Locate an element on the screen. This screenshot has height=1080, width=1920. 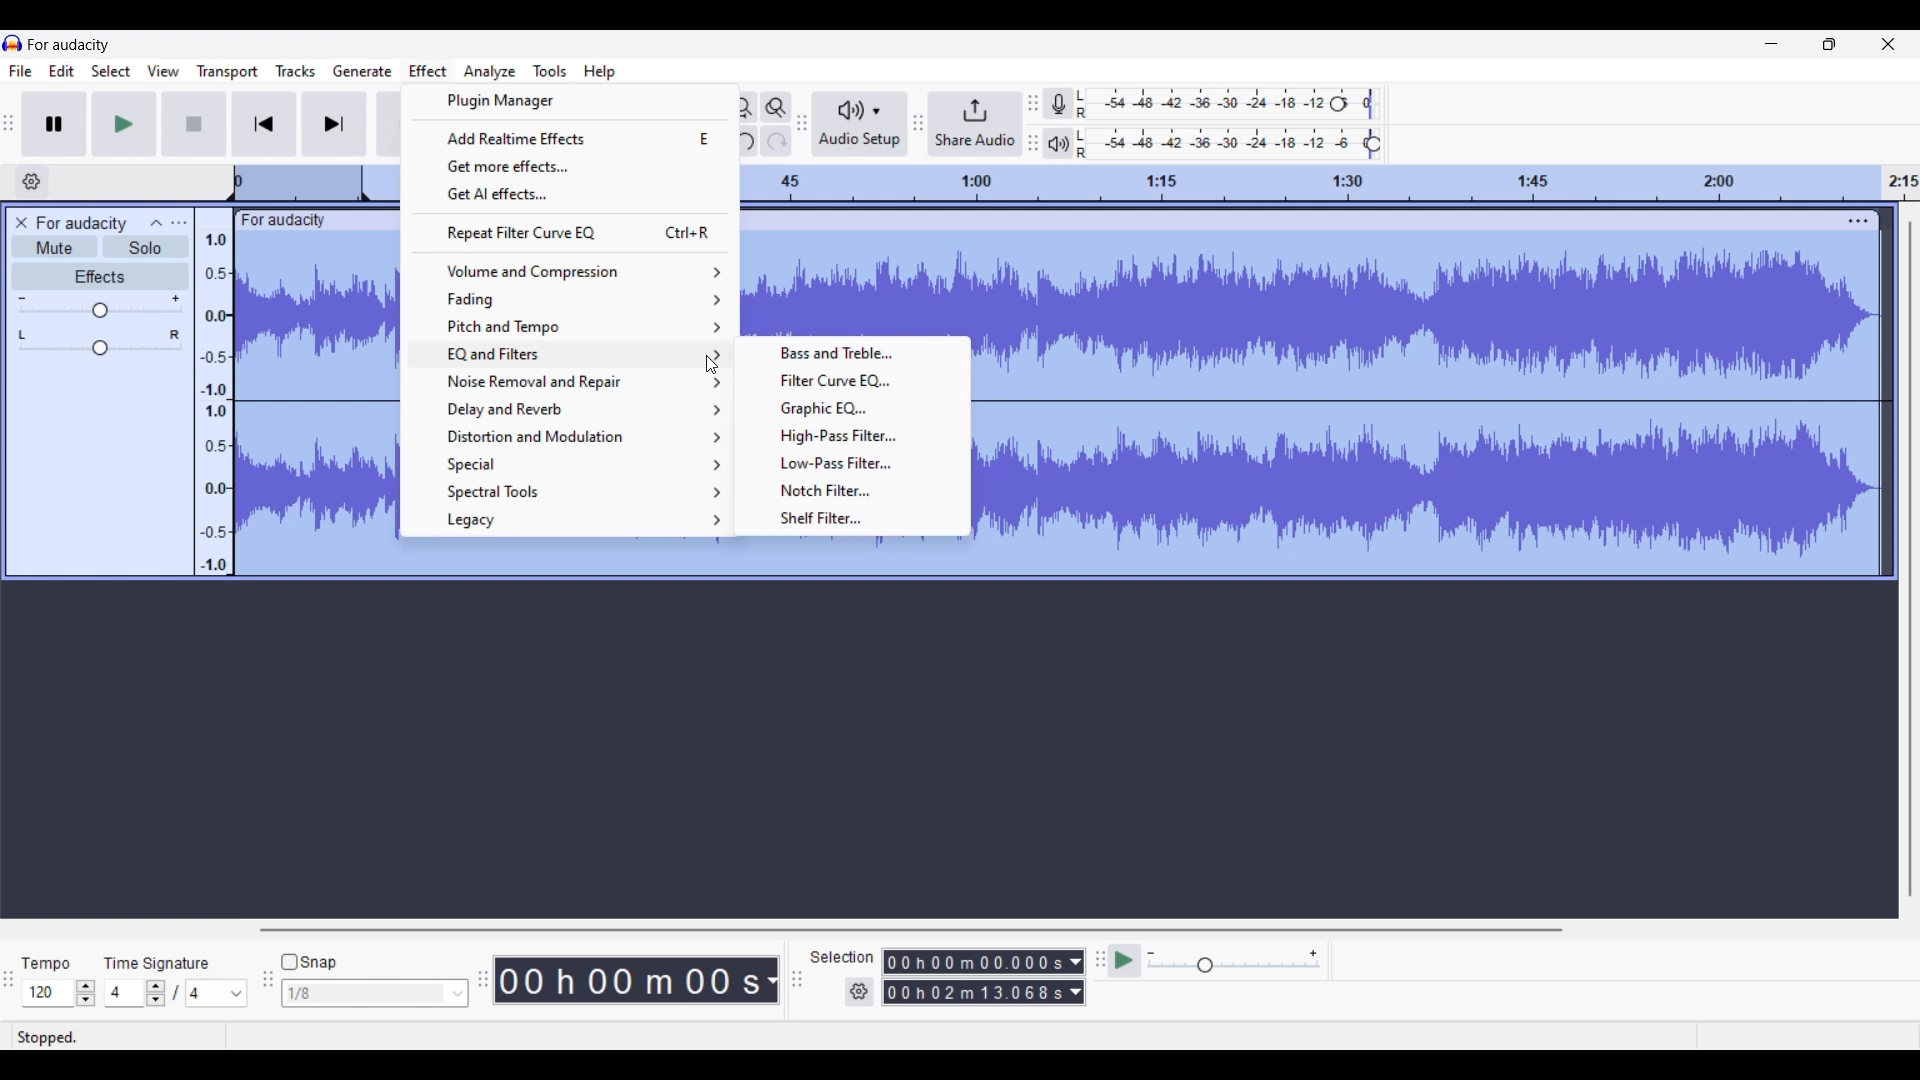
Audio track name is located at coordinates (82, 224).